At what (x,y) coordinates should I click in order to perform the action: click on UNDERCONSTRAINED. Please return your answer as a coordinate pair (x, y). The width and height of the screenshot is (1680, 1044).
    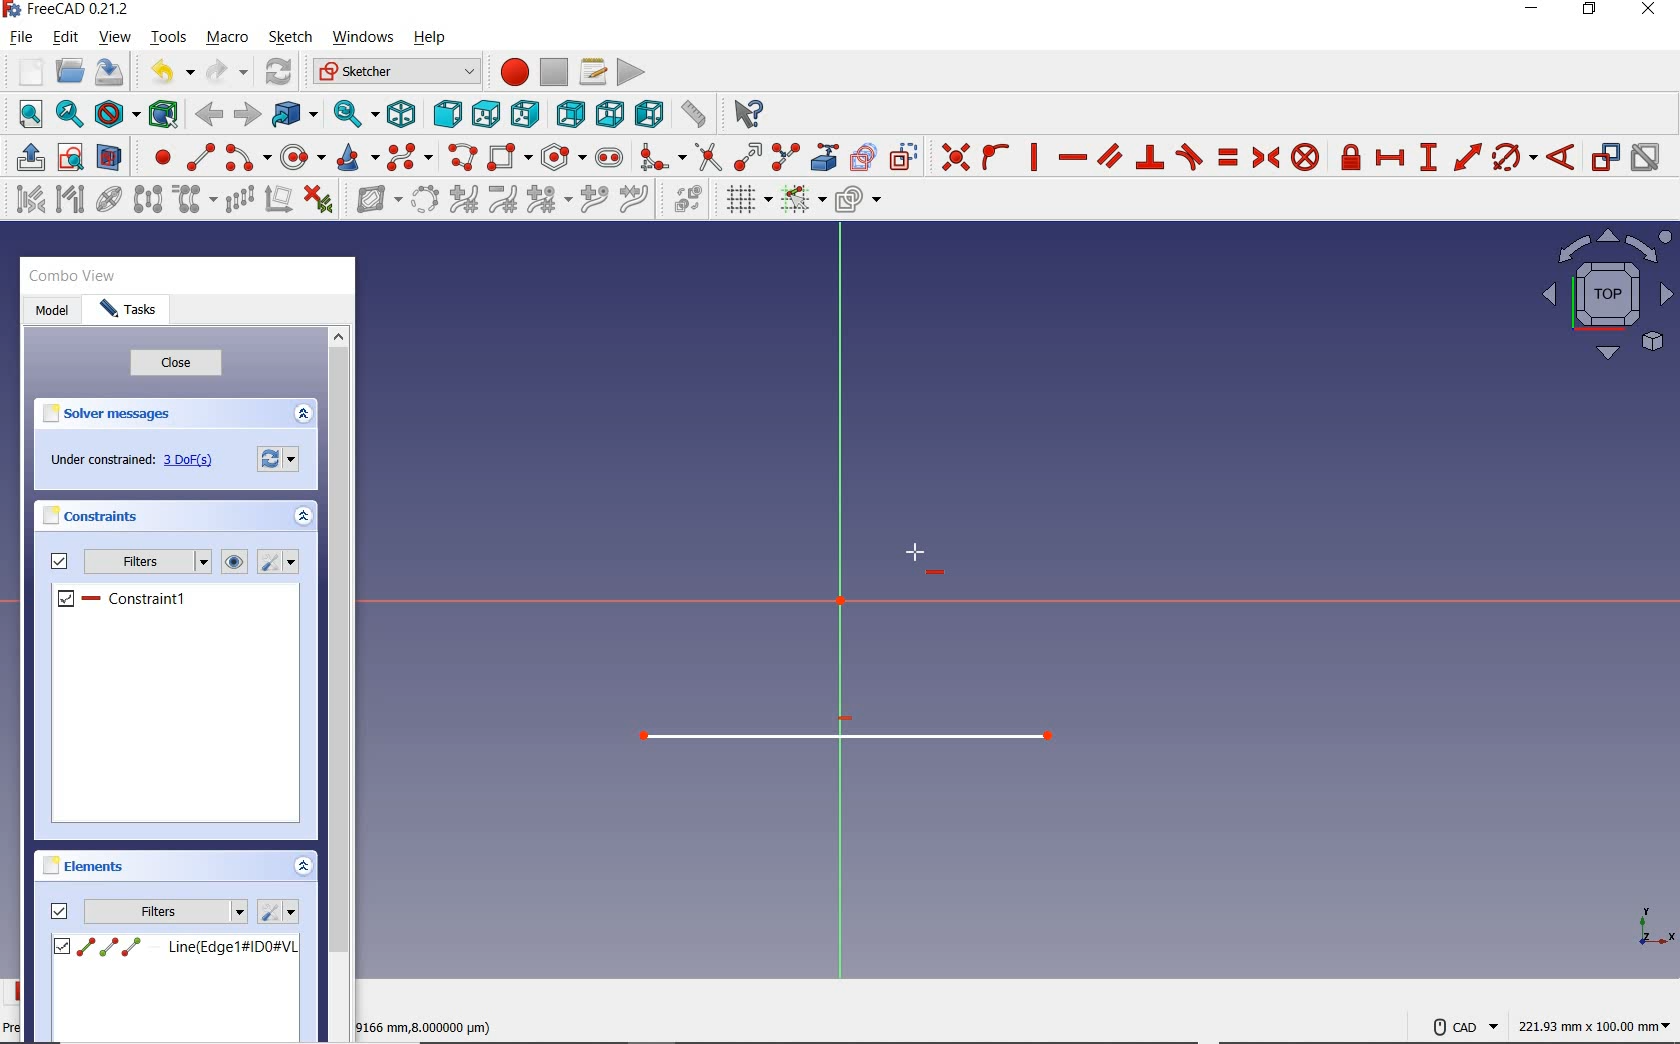
    Looking at the image, I should click on (129, 462).